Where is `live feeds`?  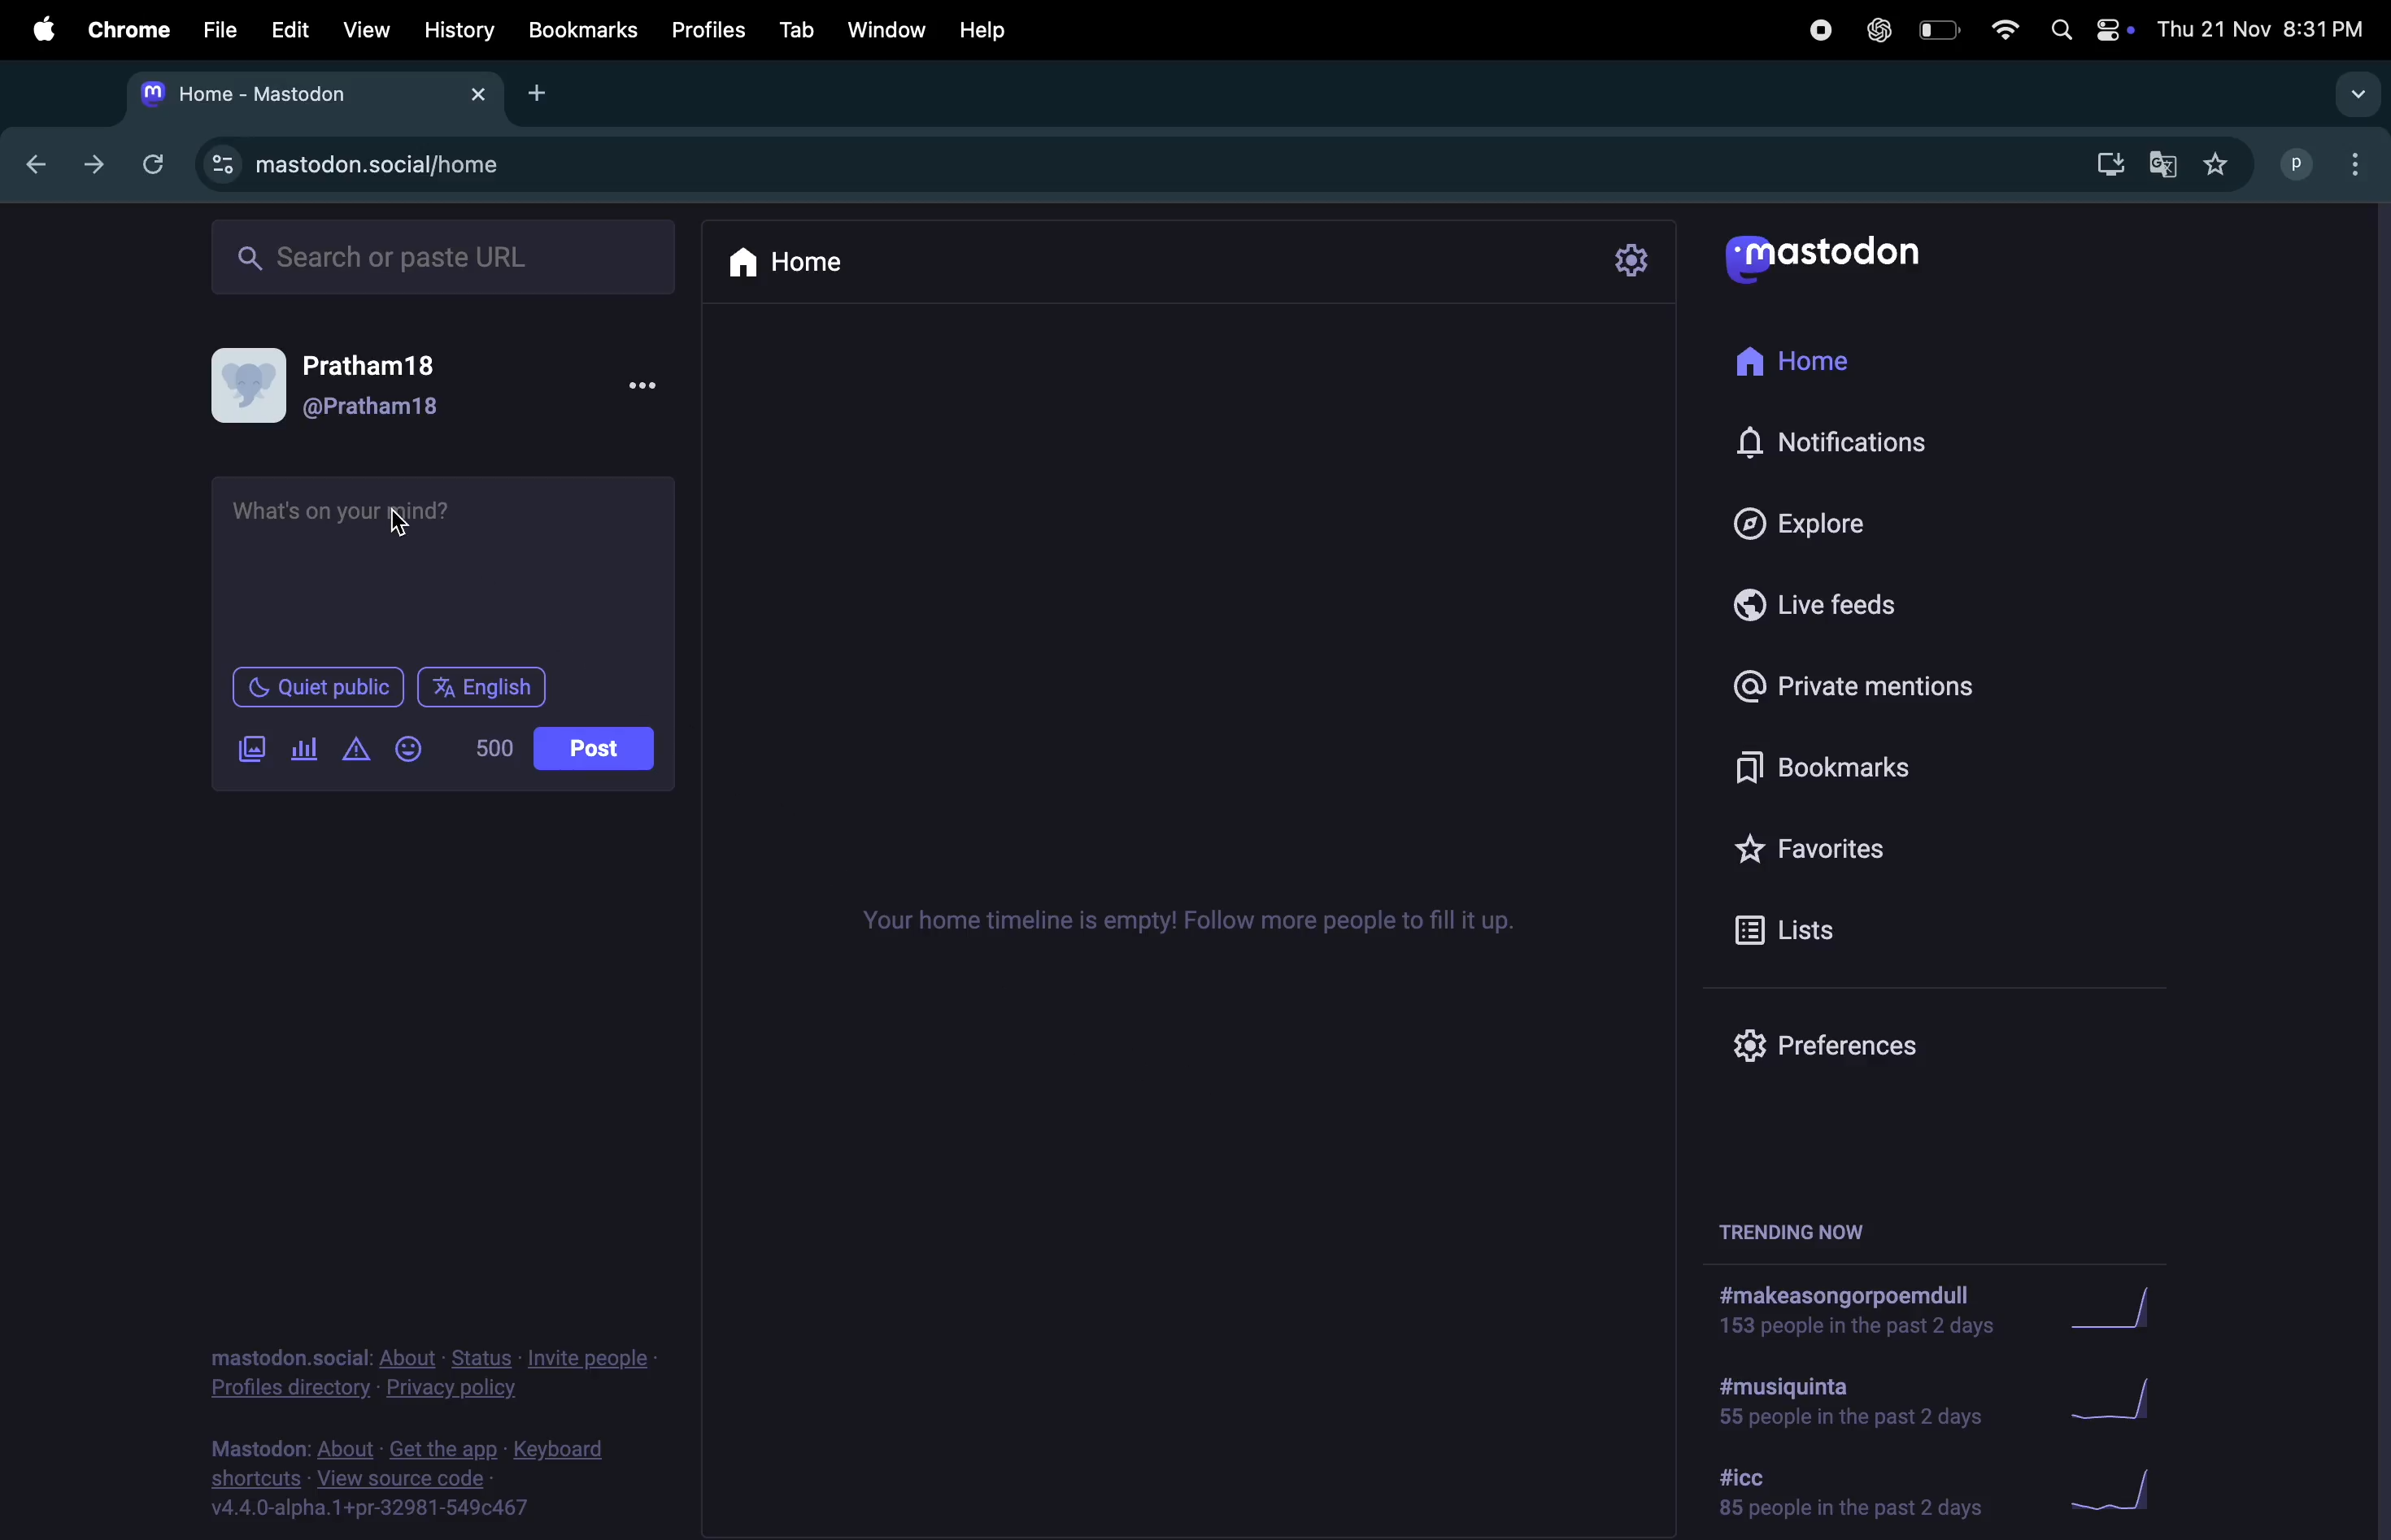 live feeds is located at coordinates (1839, 609).